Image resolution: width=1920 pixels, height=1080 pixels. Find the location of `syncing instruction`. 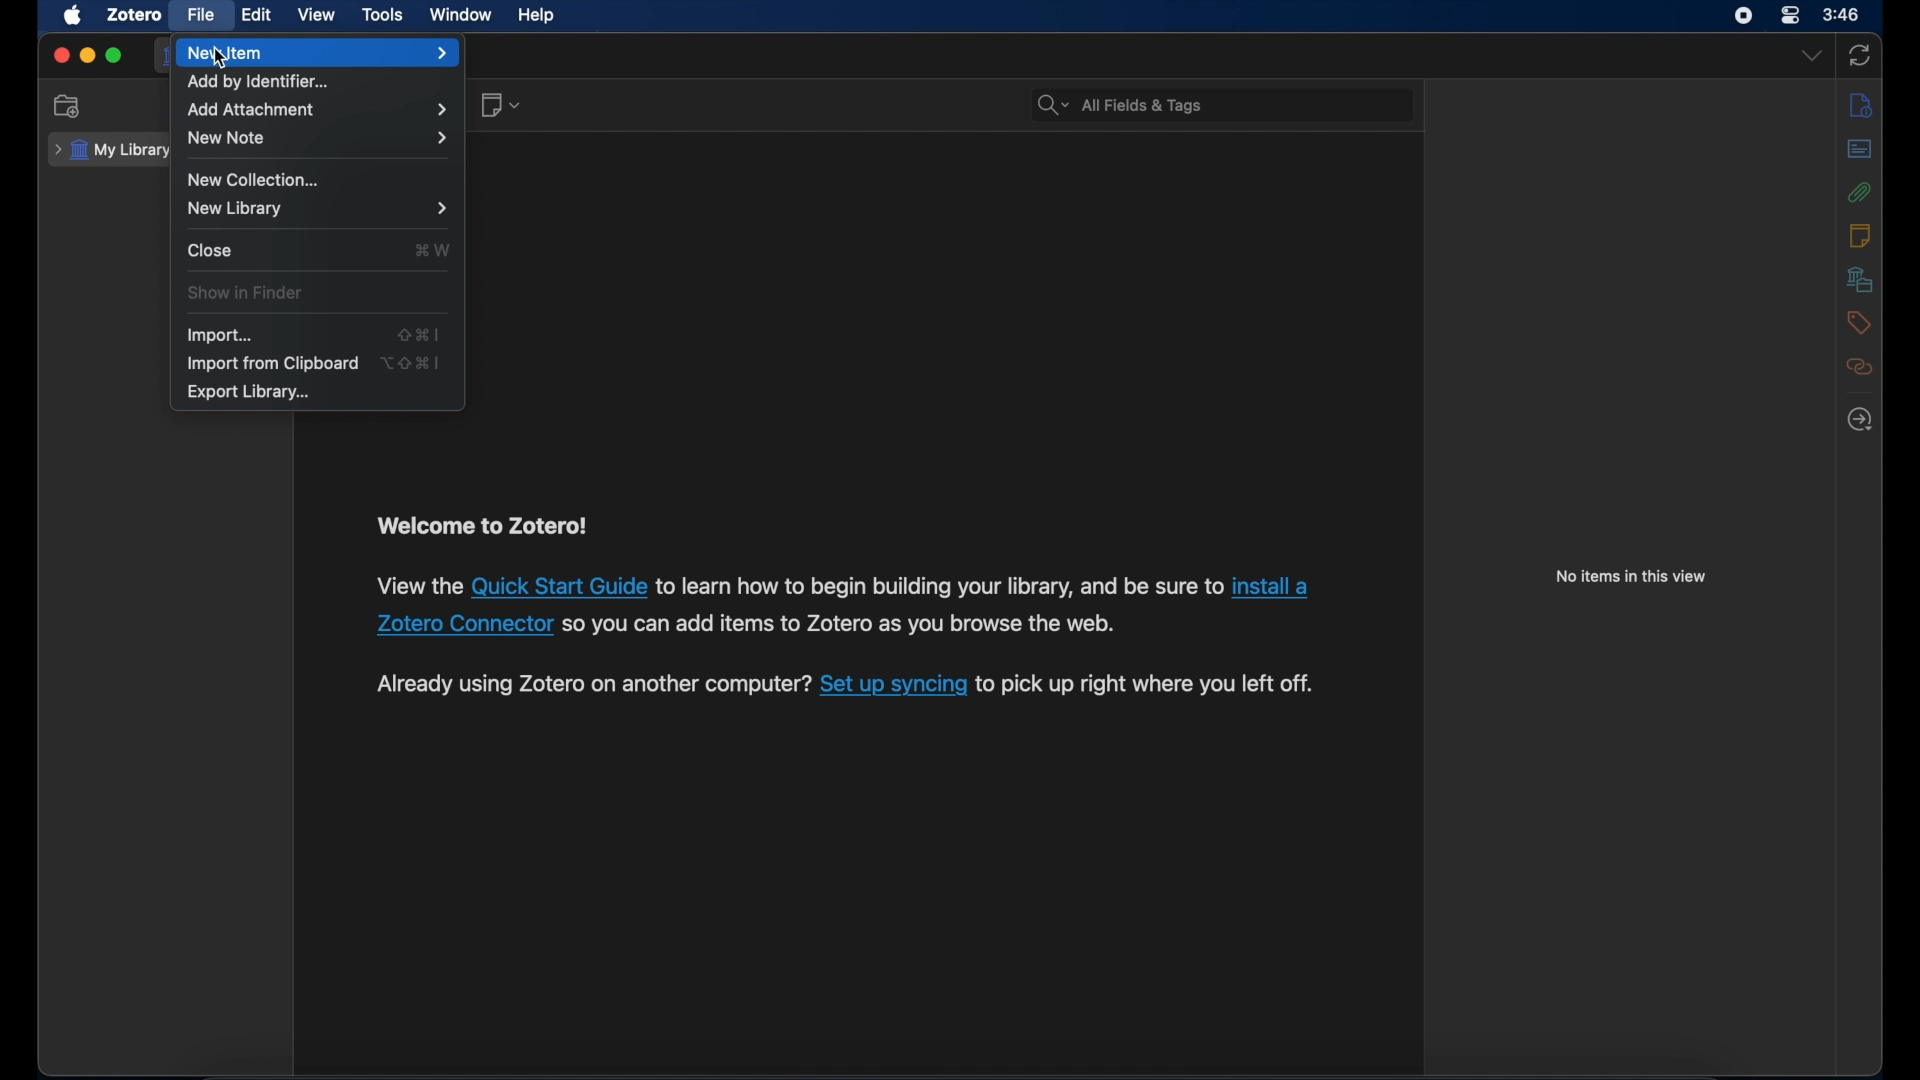

syncing instruction is located at coordinates (844, 685).